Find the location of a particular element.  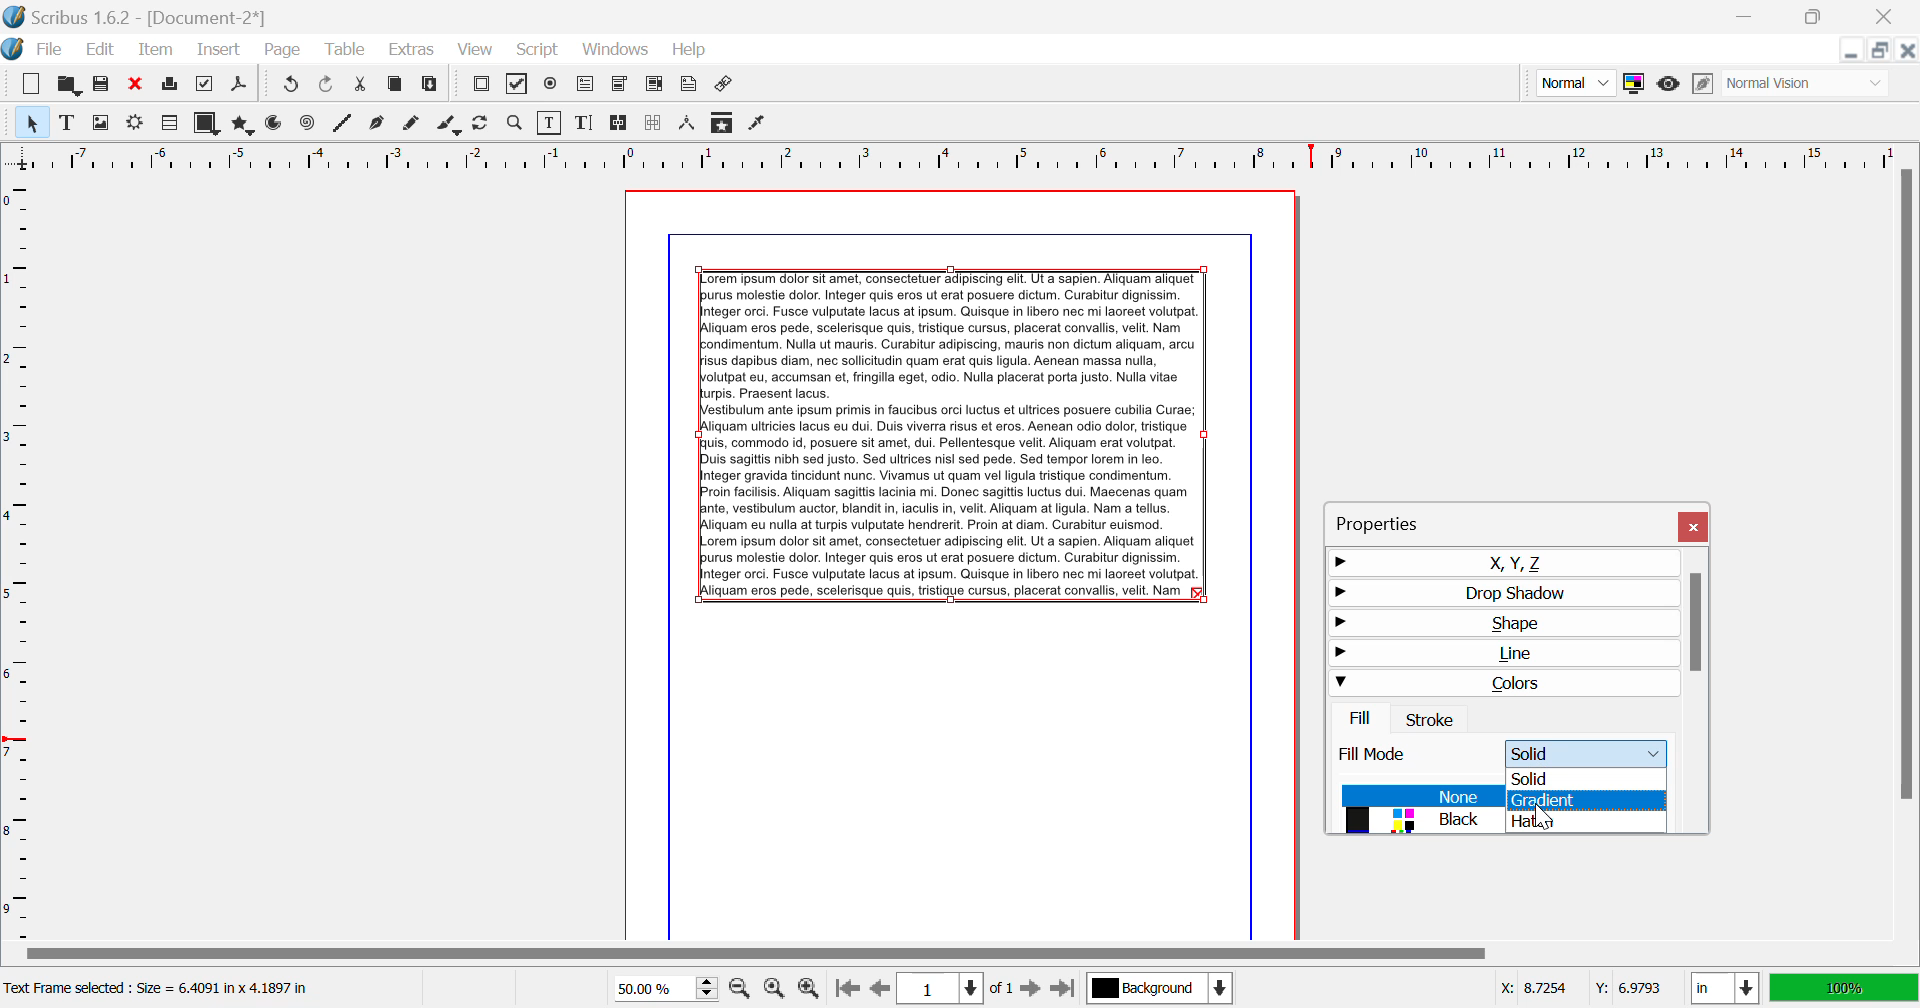

Script is located at coordinates (539, 48).